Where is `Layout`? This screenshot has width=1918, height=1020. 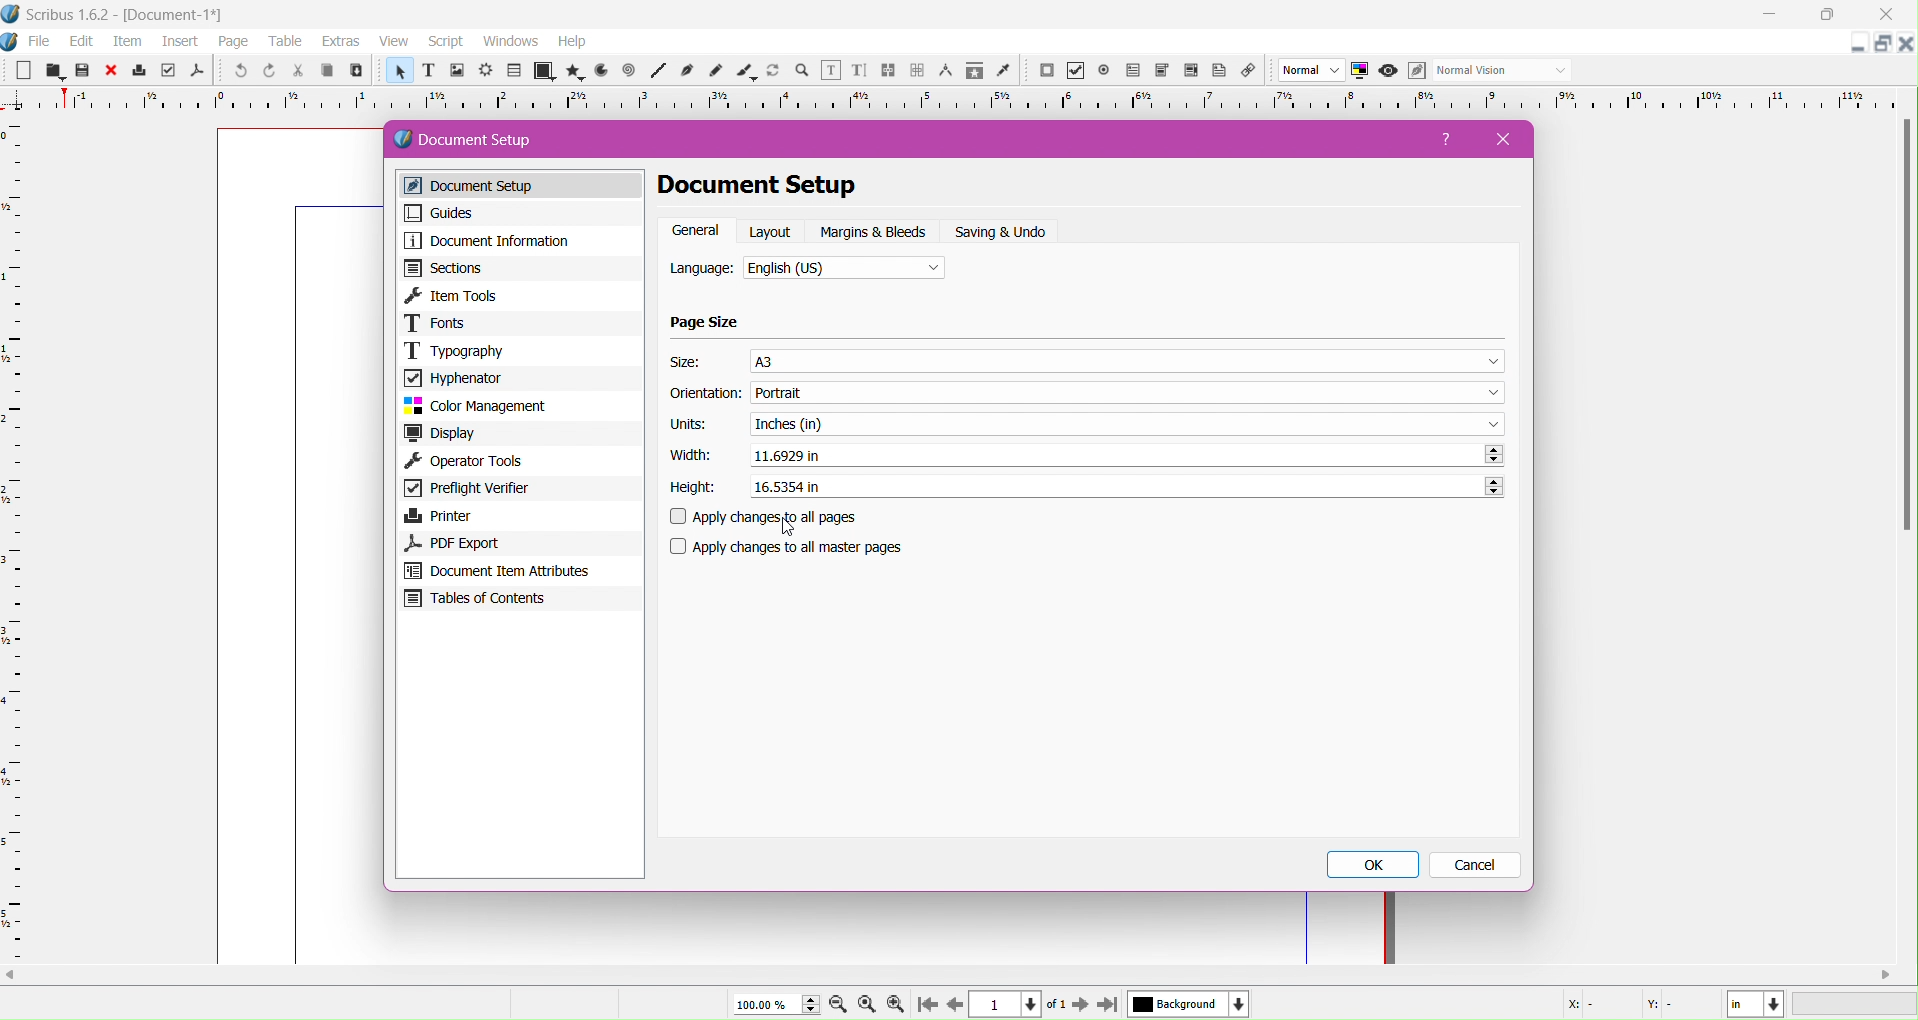
Layout is located at coordinates (772, 231).